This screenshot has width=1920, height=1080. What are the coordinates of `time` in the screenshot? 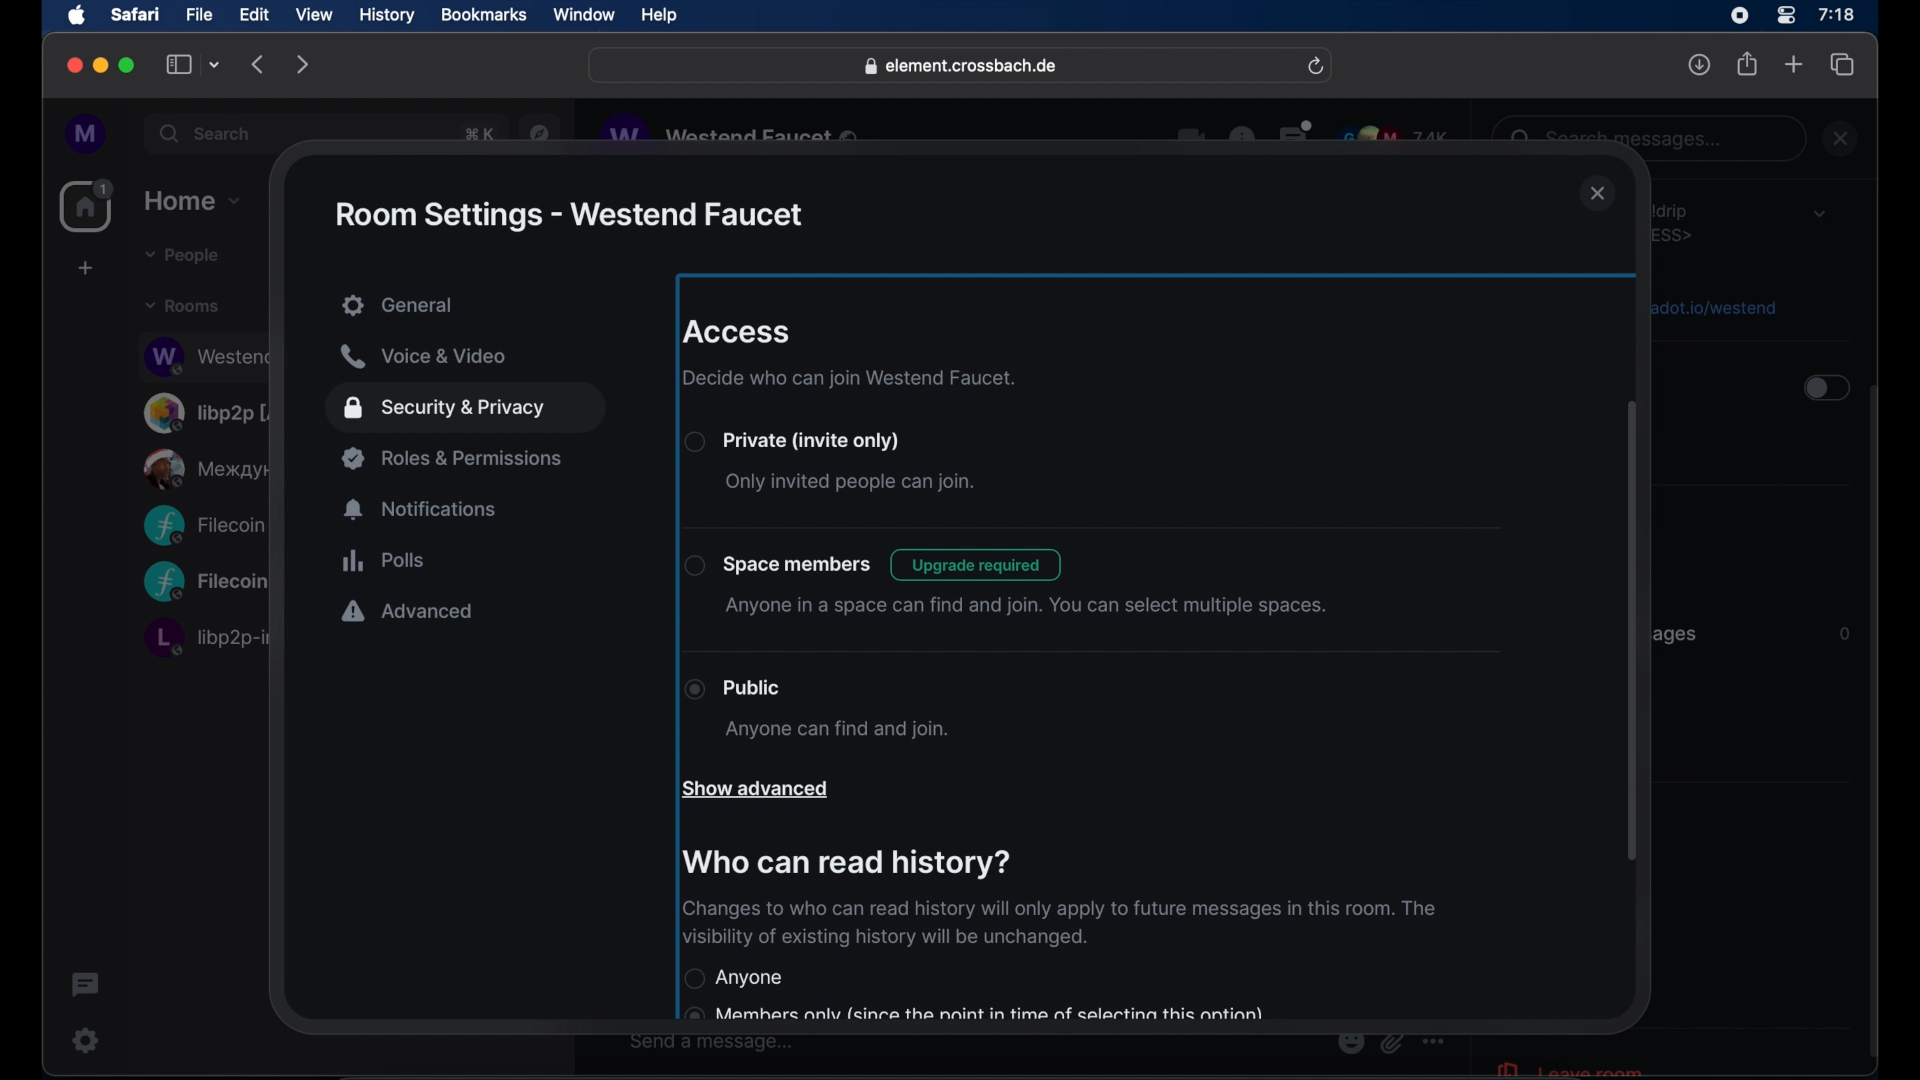 It's located at (1836, 14).